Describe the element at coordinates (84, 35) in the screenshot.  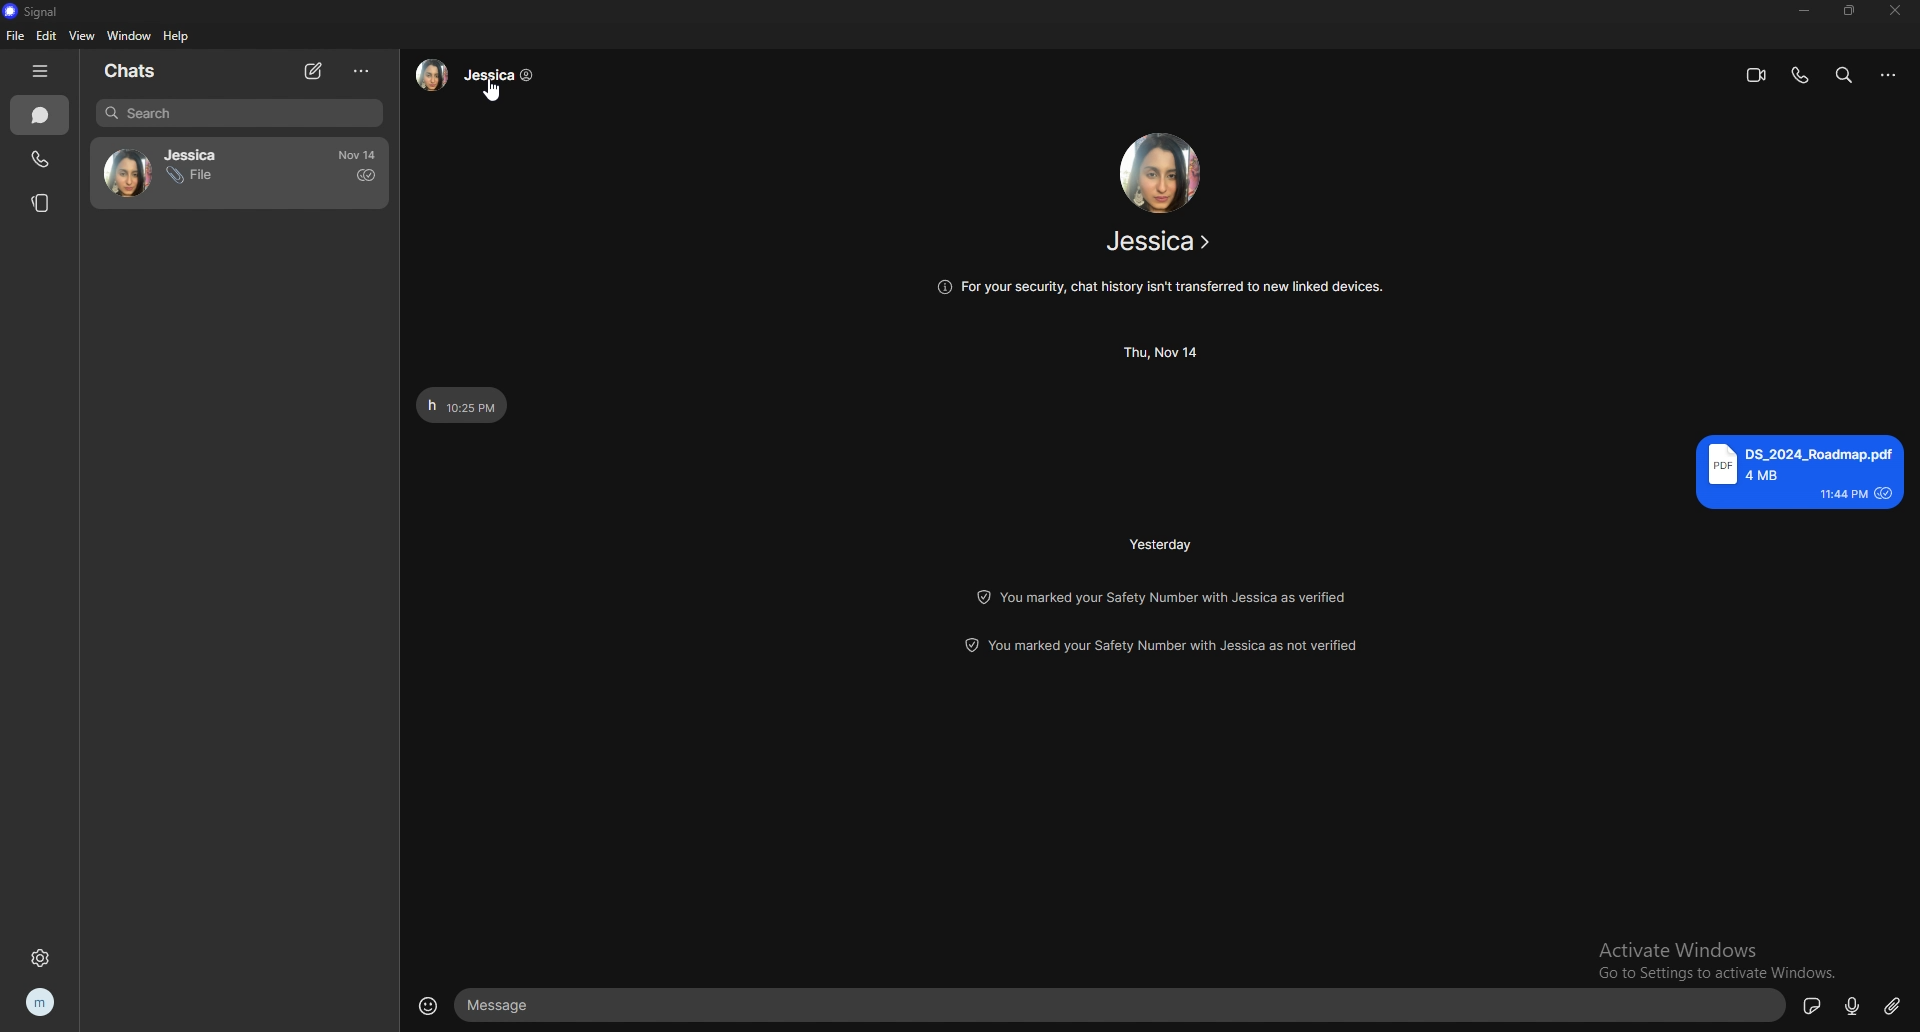
I see `view` at that location.